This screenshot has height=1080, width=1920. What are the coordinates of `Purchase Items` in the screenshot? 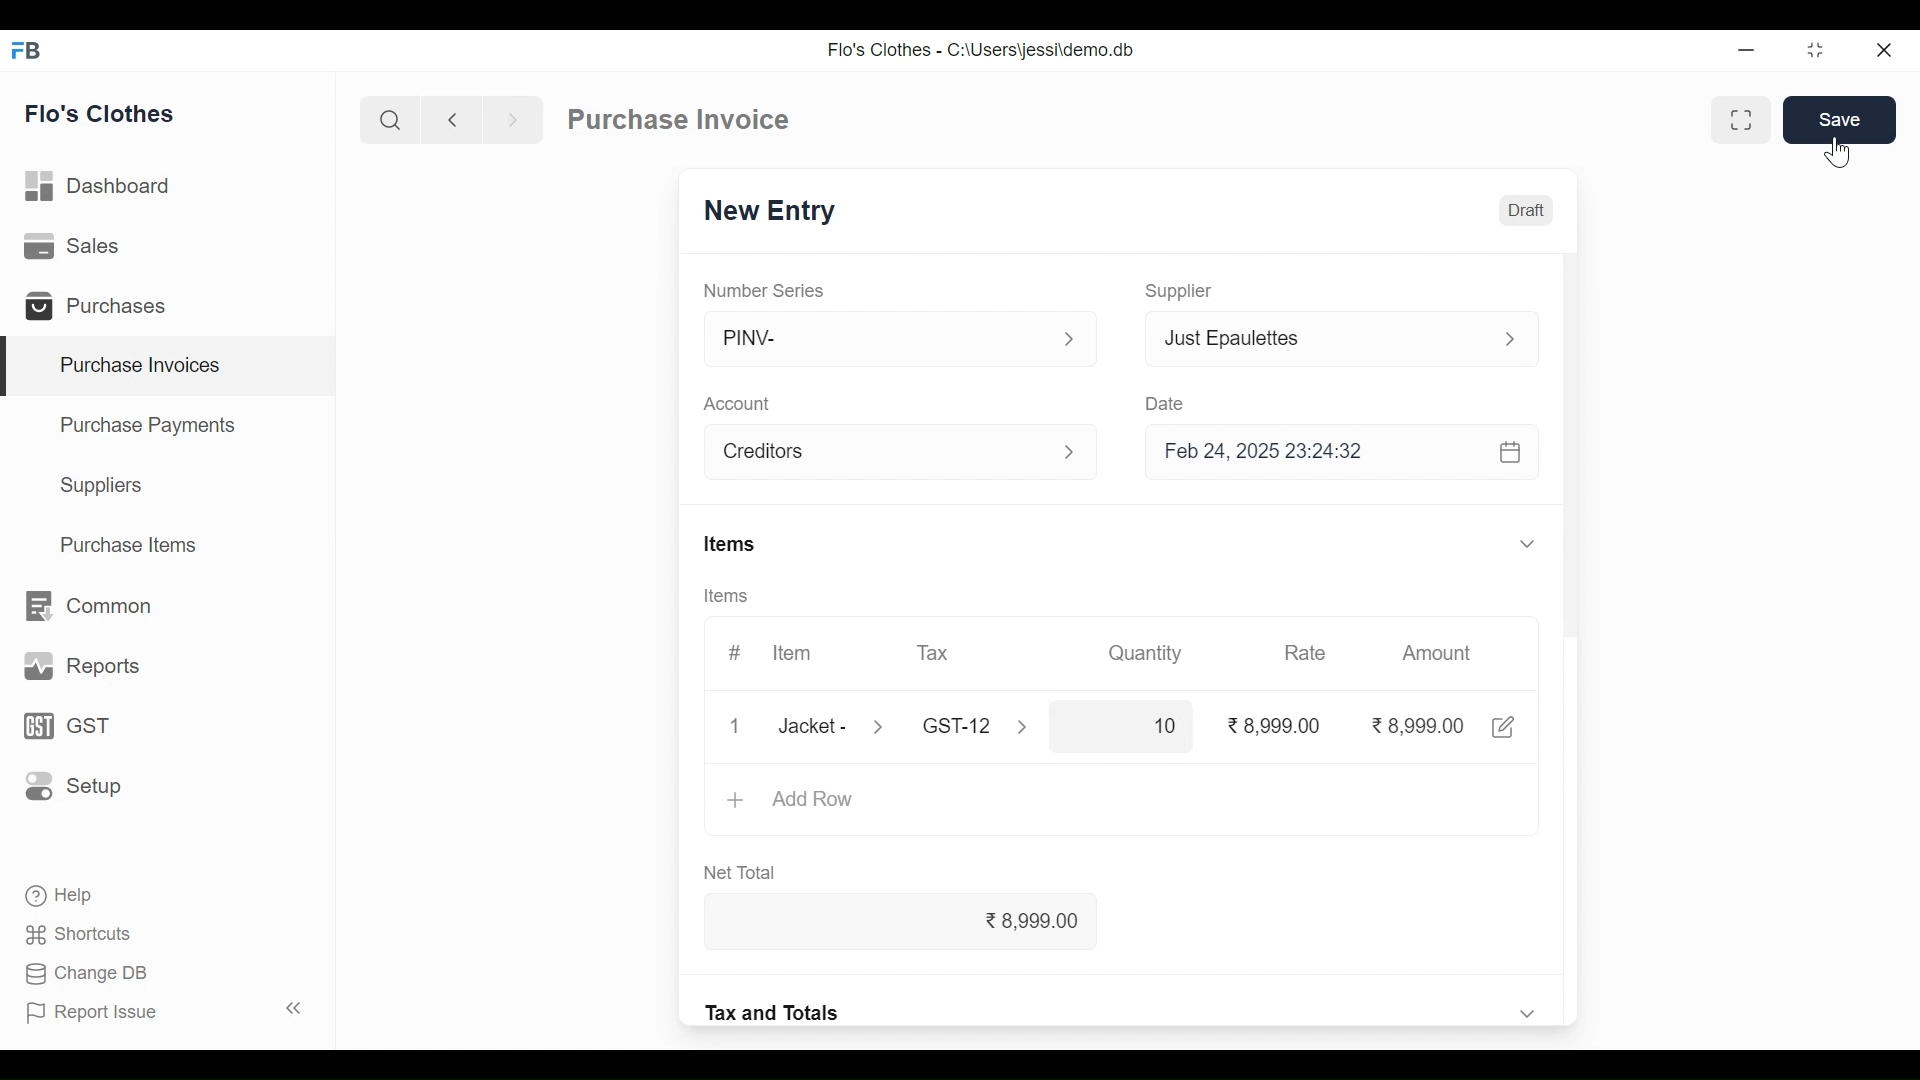 It's located at (133, 544).